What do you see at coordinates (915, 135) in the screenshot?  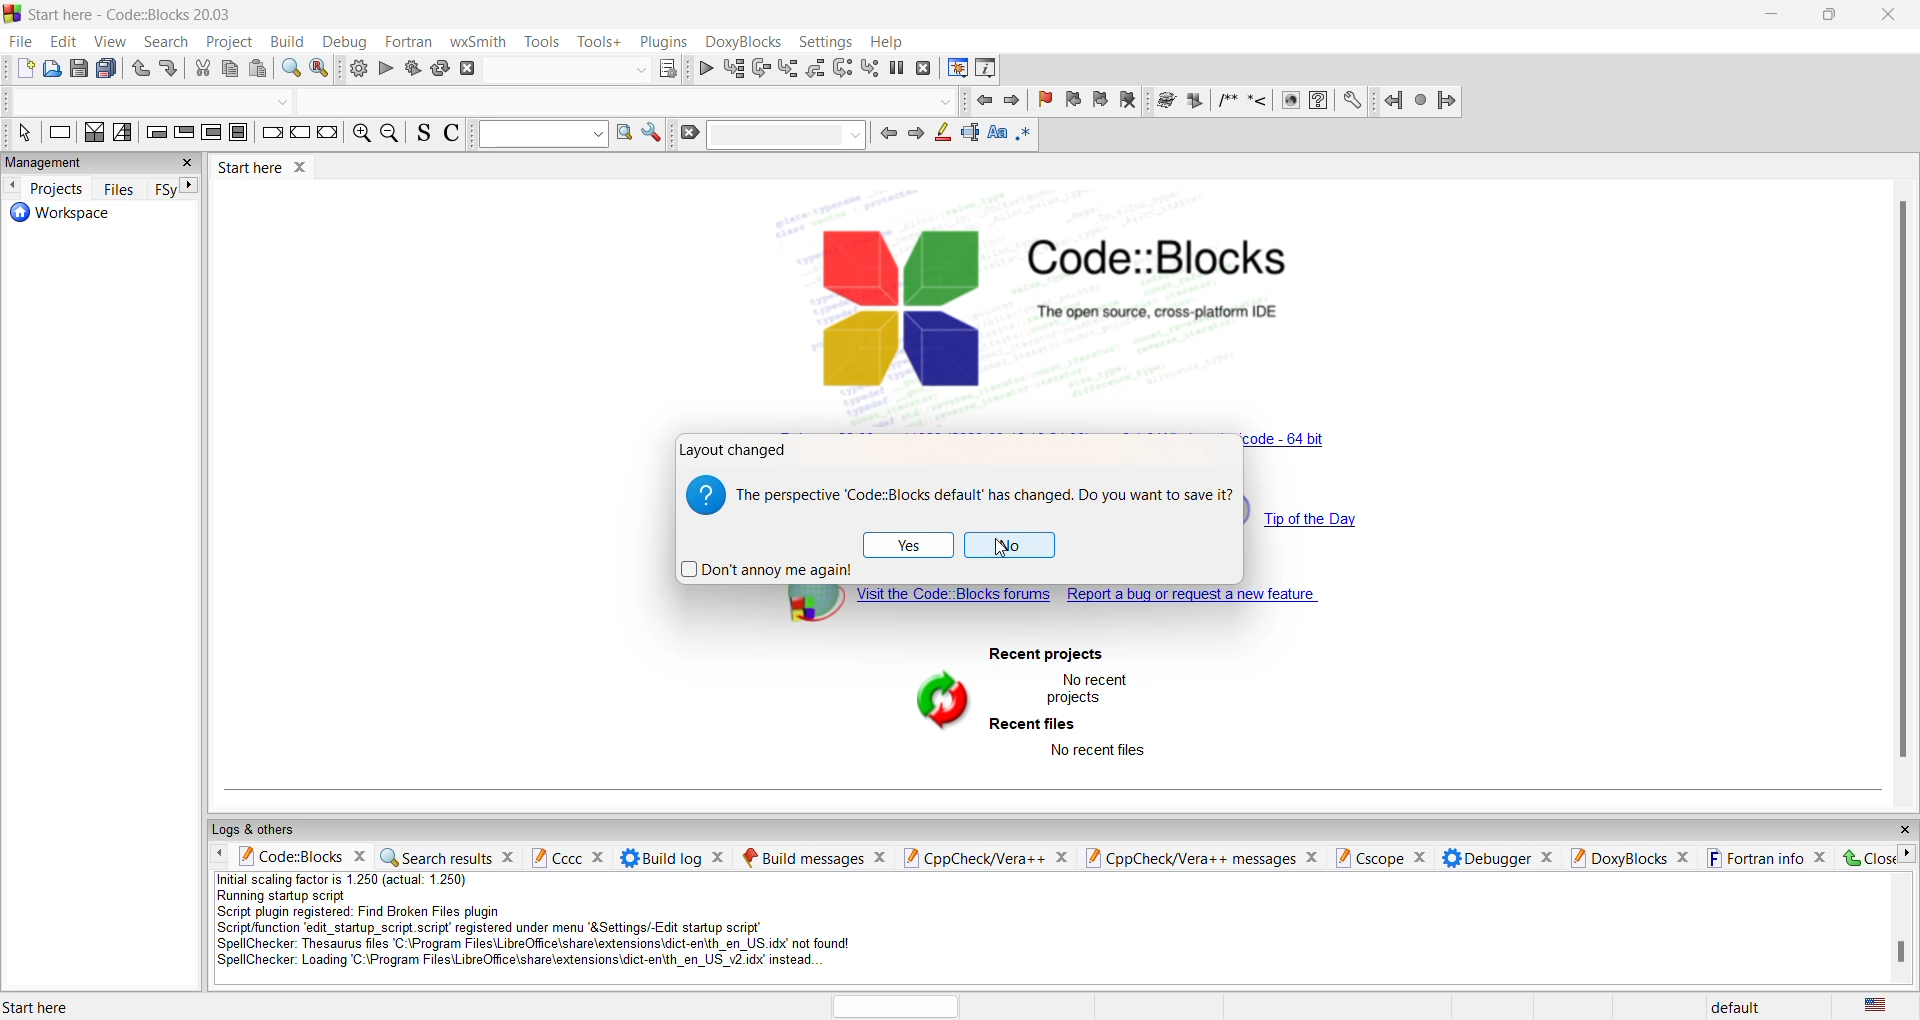 I see `next` at bounding box center [915, 135].